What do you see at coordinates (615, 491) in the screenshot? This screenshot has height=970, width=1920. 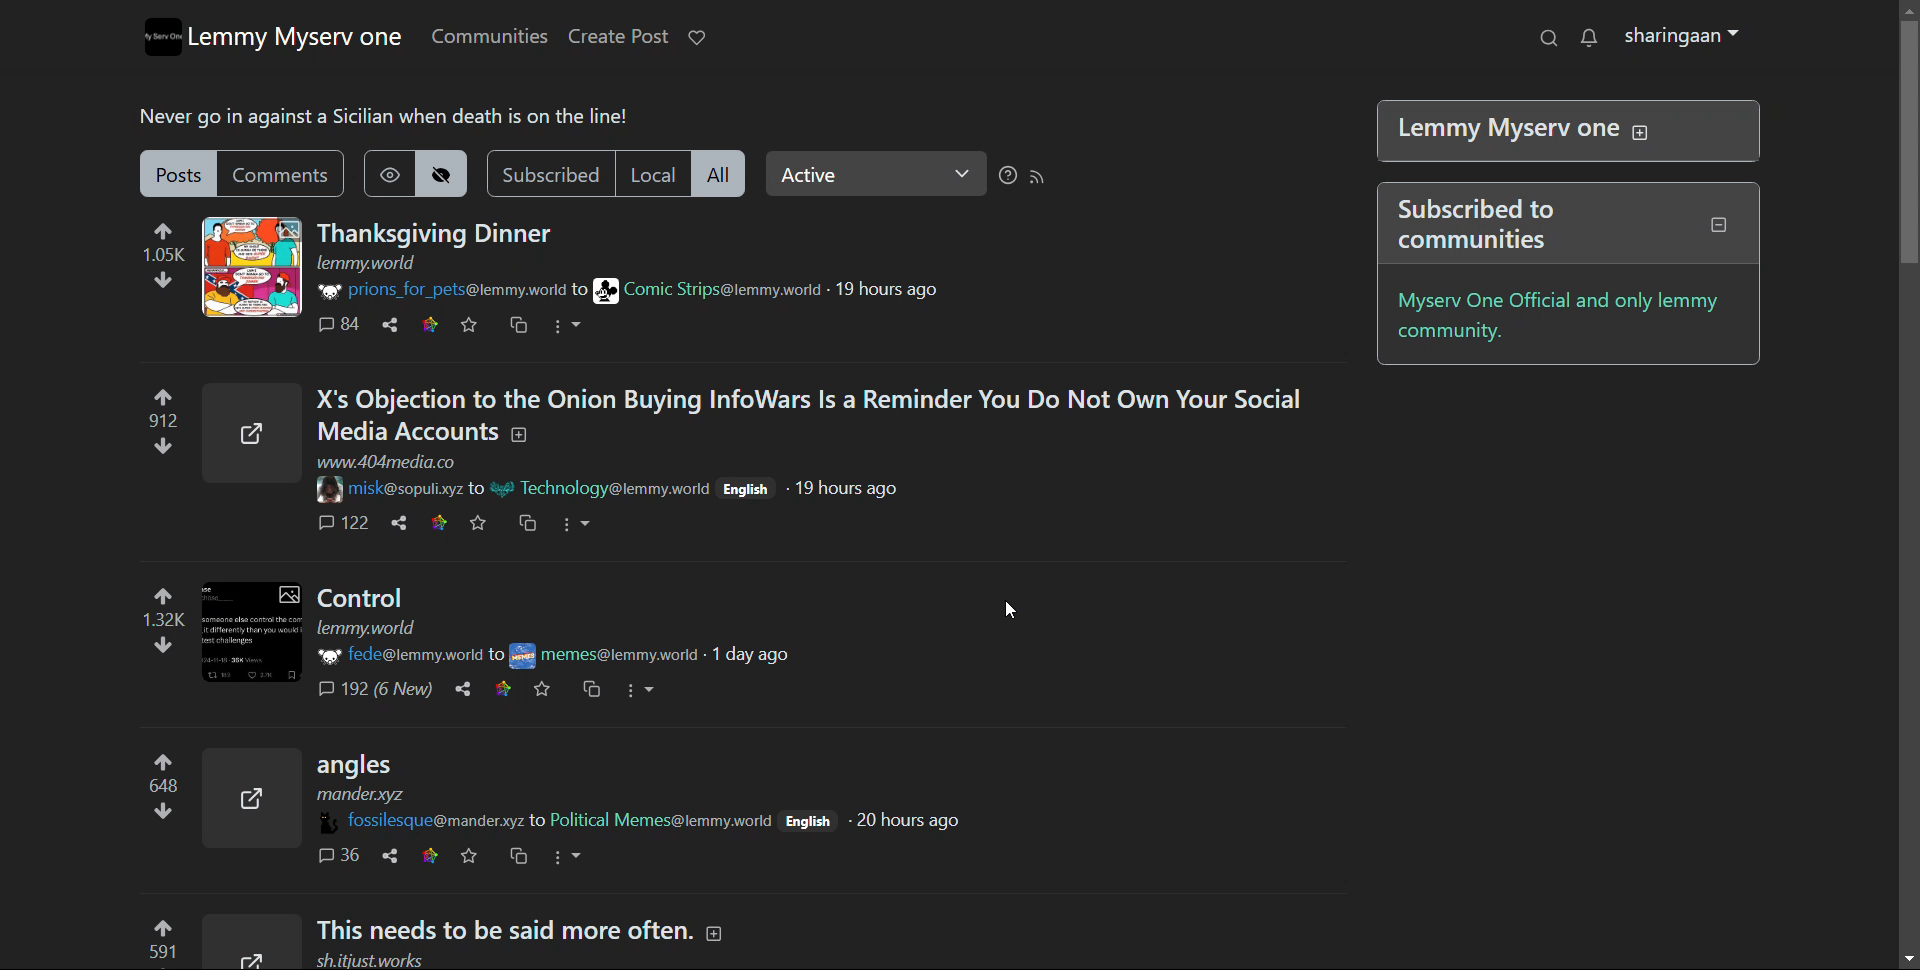 I see `Community` at bounding box center [615, 491].